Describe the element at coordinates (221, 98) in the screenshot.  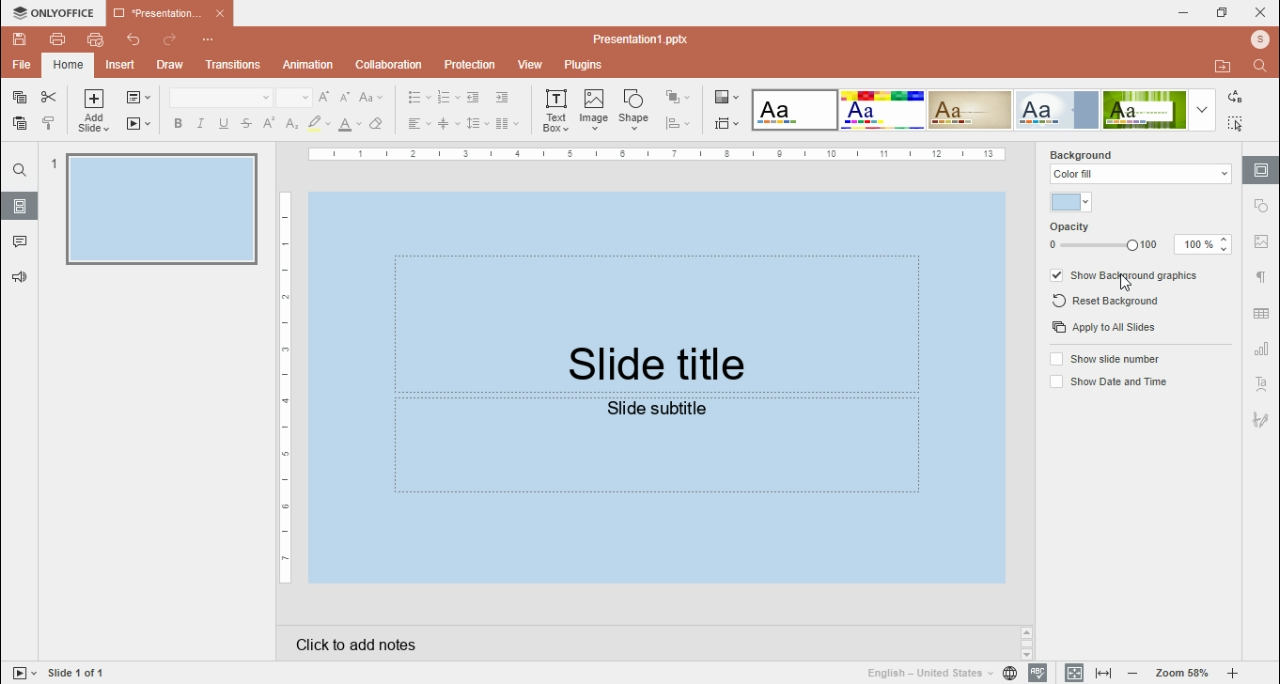
I see `font` at that location.